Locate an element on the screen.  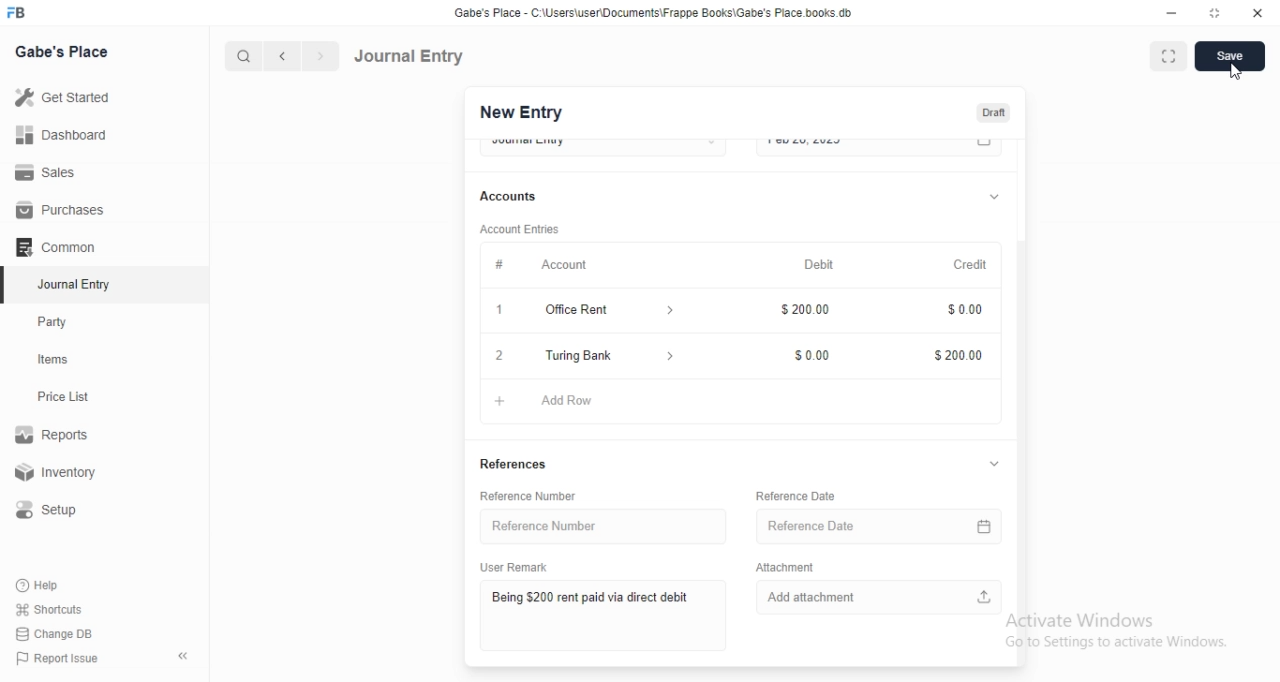
fullscreen is located at coordinates (1166, 57).